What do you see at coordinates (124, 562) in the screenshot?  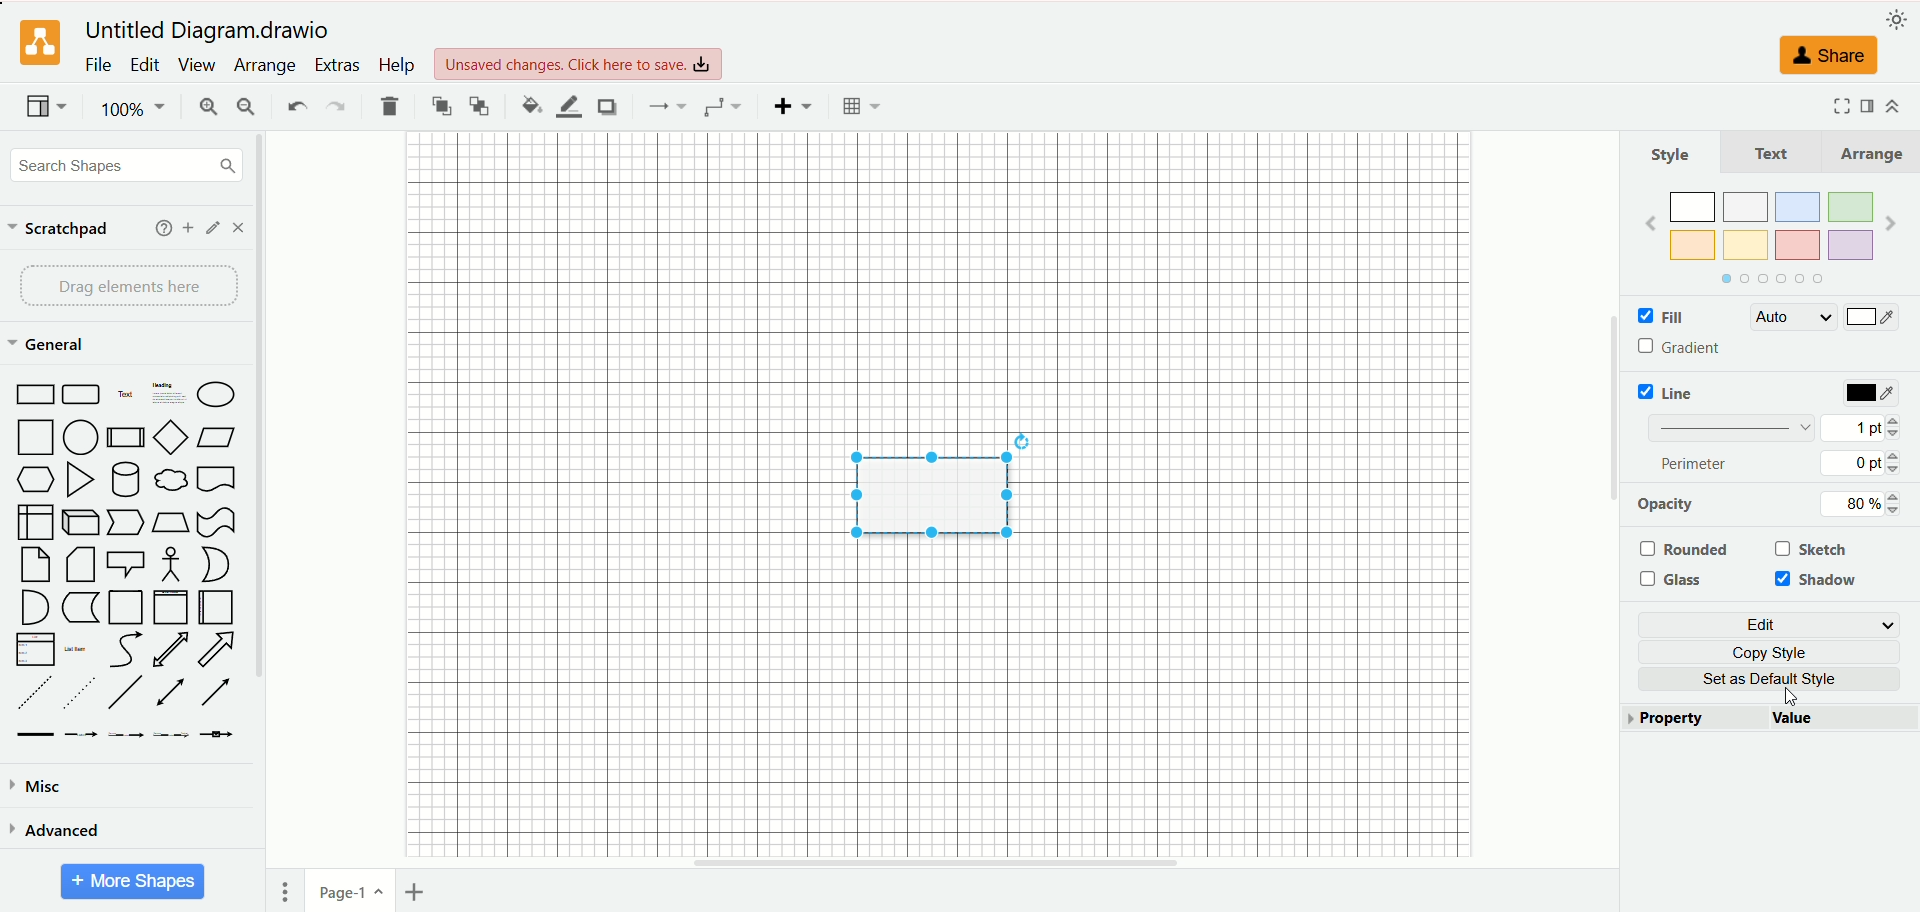 I see `shapes` at bounding box center [124, 562].